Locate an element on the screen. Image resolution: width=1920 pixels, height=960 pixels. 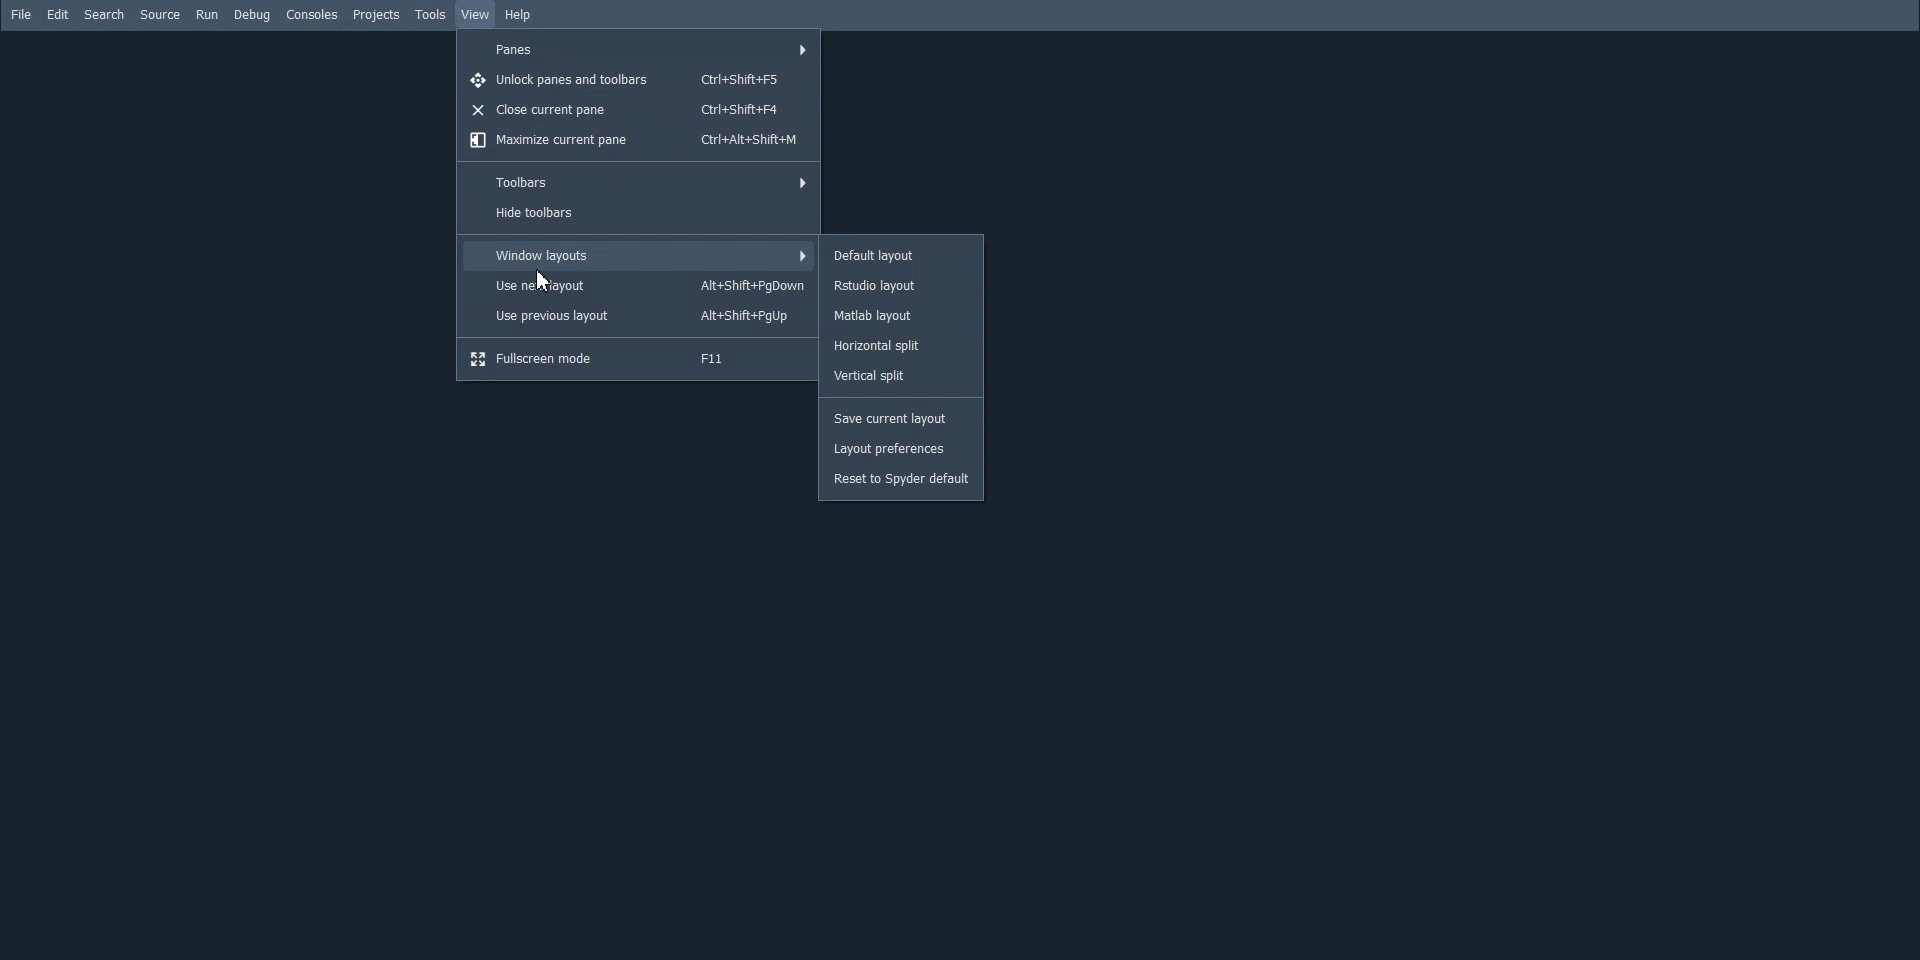
Window layout is located at coordinates (639, 255).